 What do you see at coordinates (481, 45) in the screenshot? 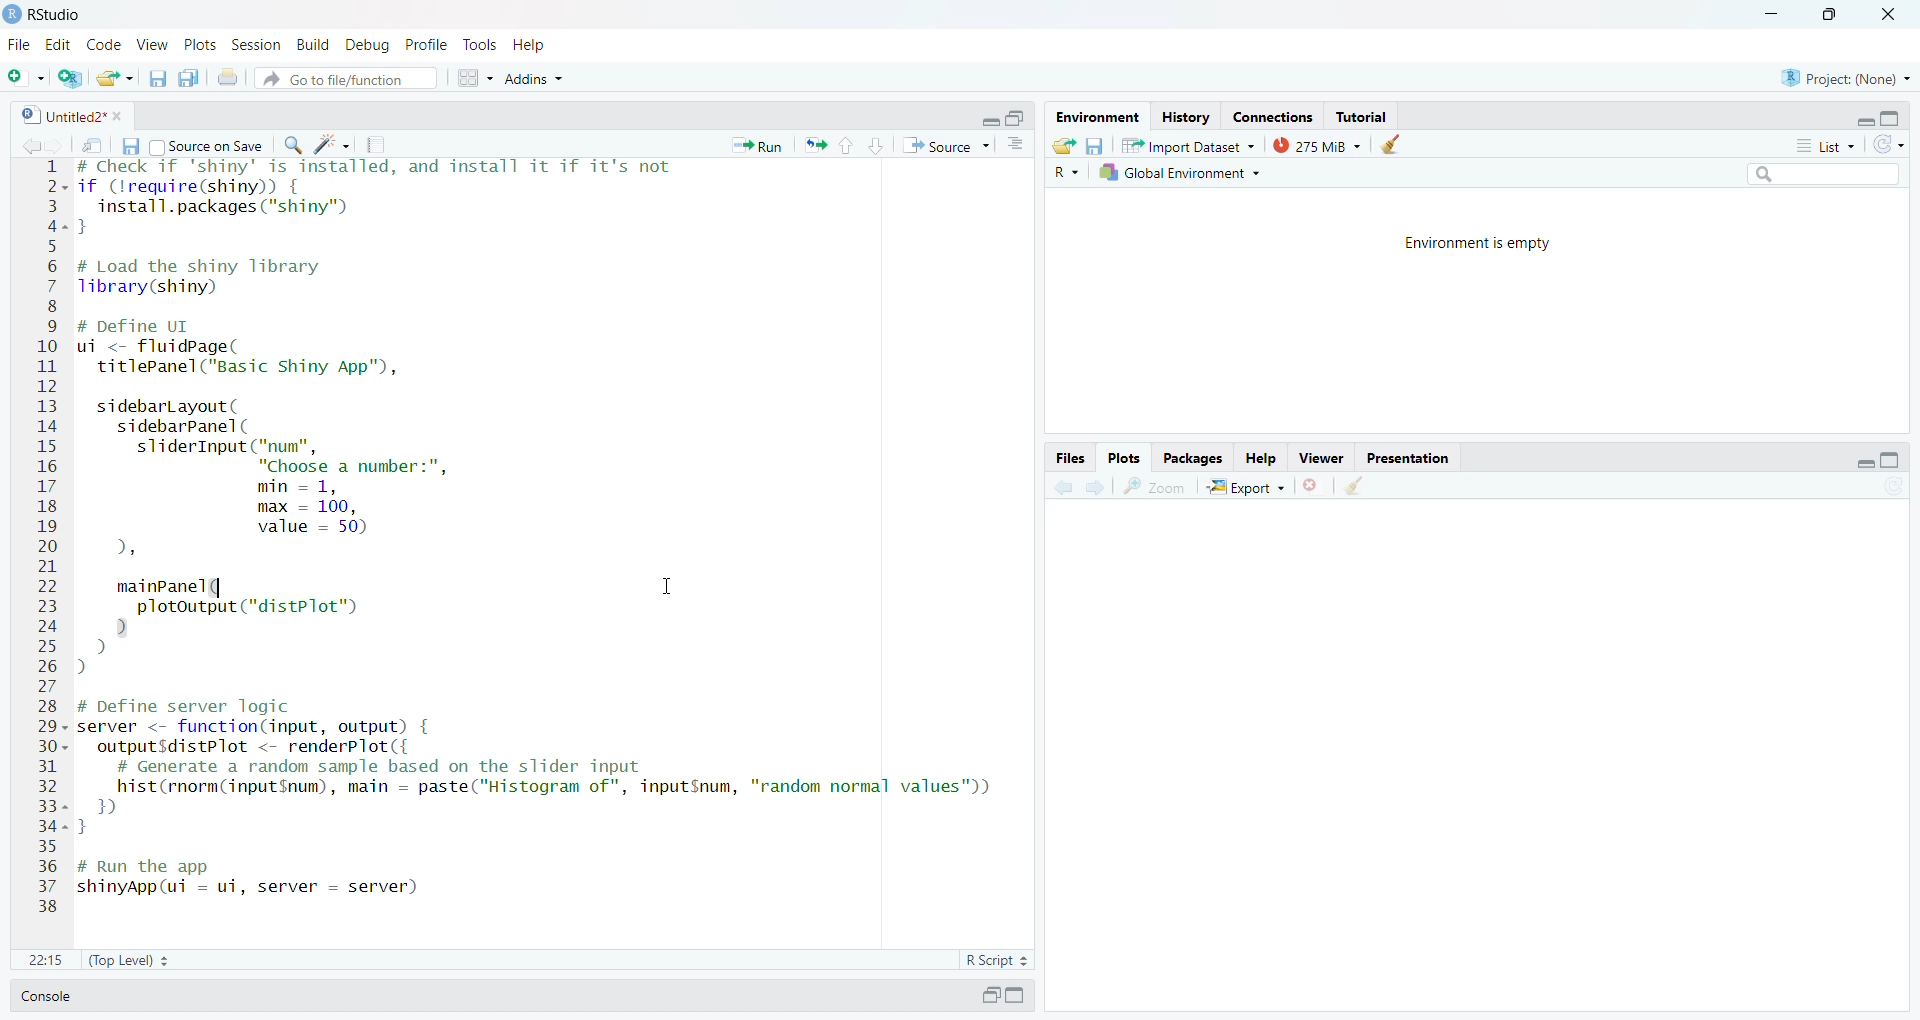
I see `Tools` at bounding box center [481, 45].